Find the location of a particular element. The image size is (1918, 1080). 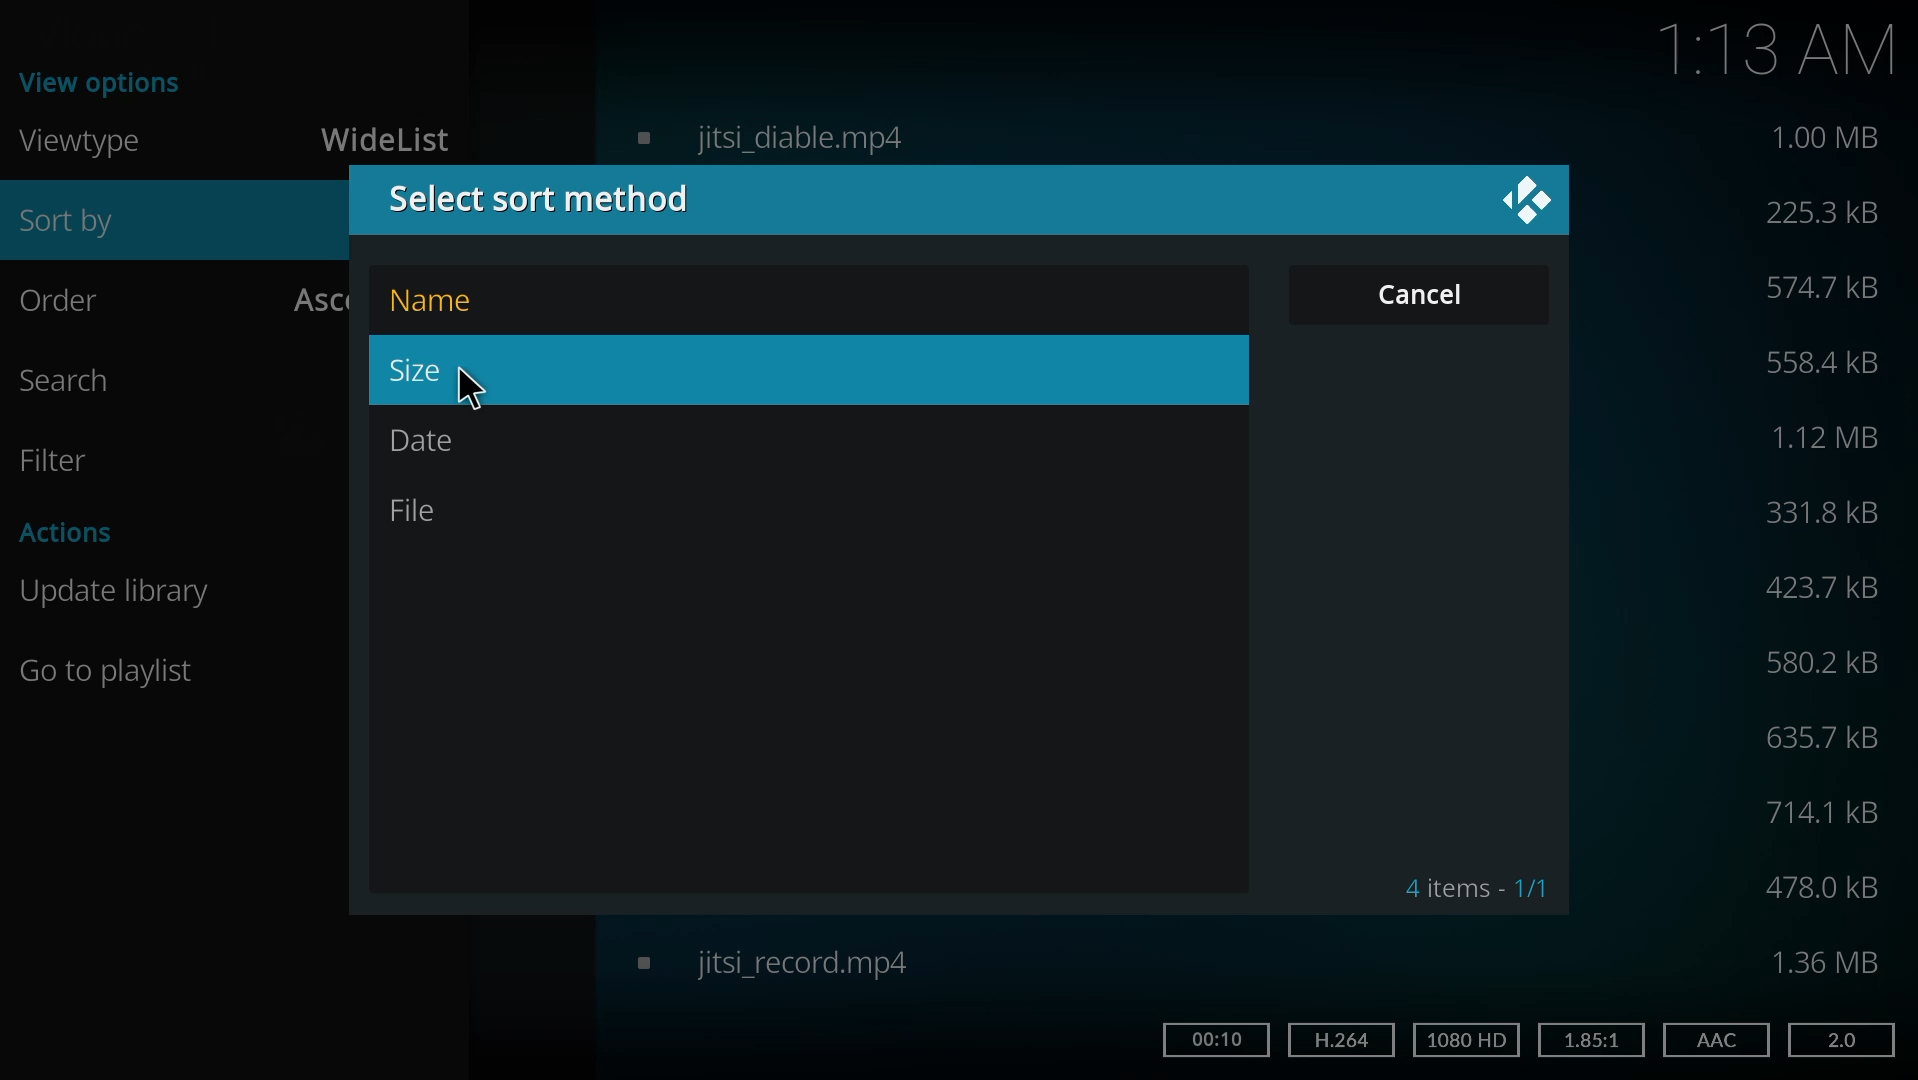

view is located at coordinates (106, 82).